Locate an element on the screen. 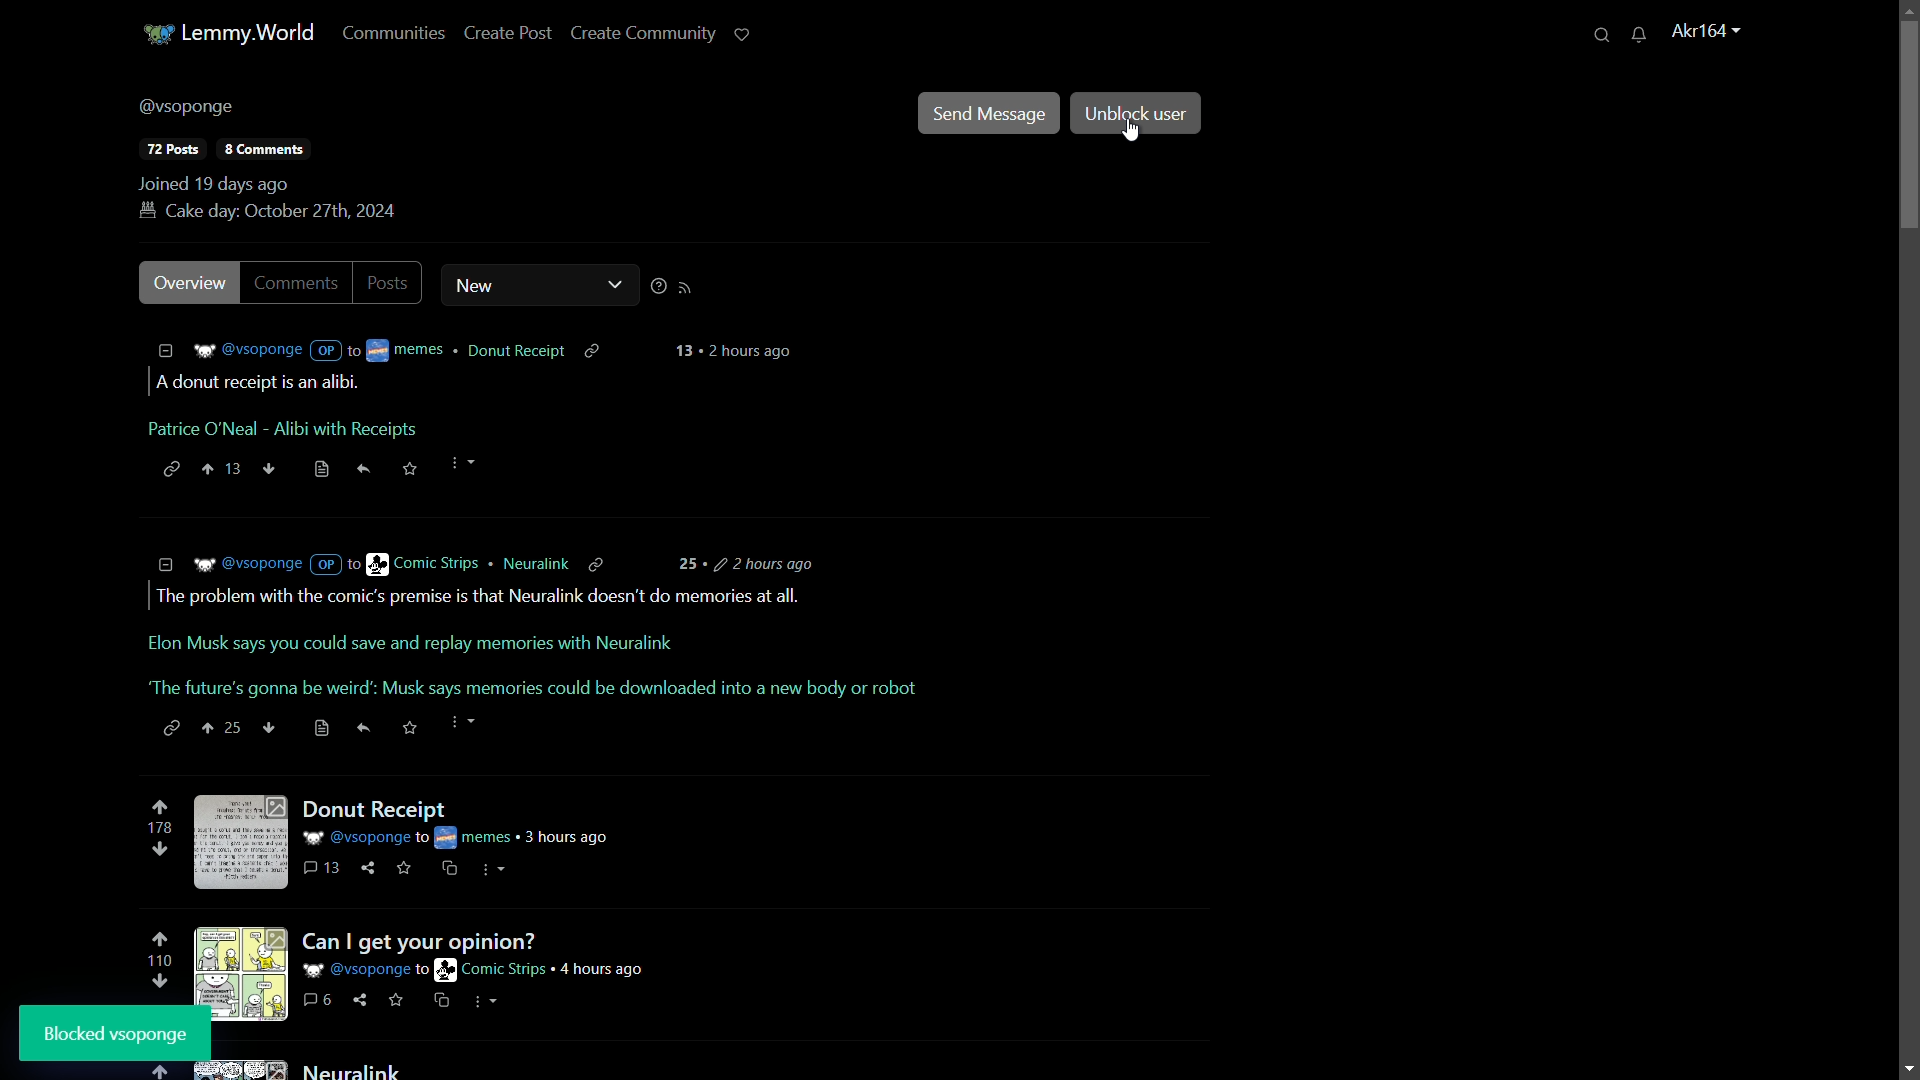  cs is located at coordinates (490, 1001).